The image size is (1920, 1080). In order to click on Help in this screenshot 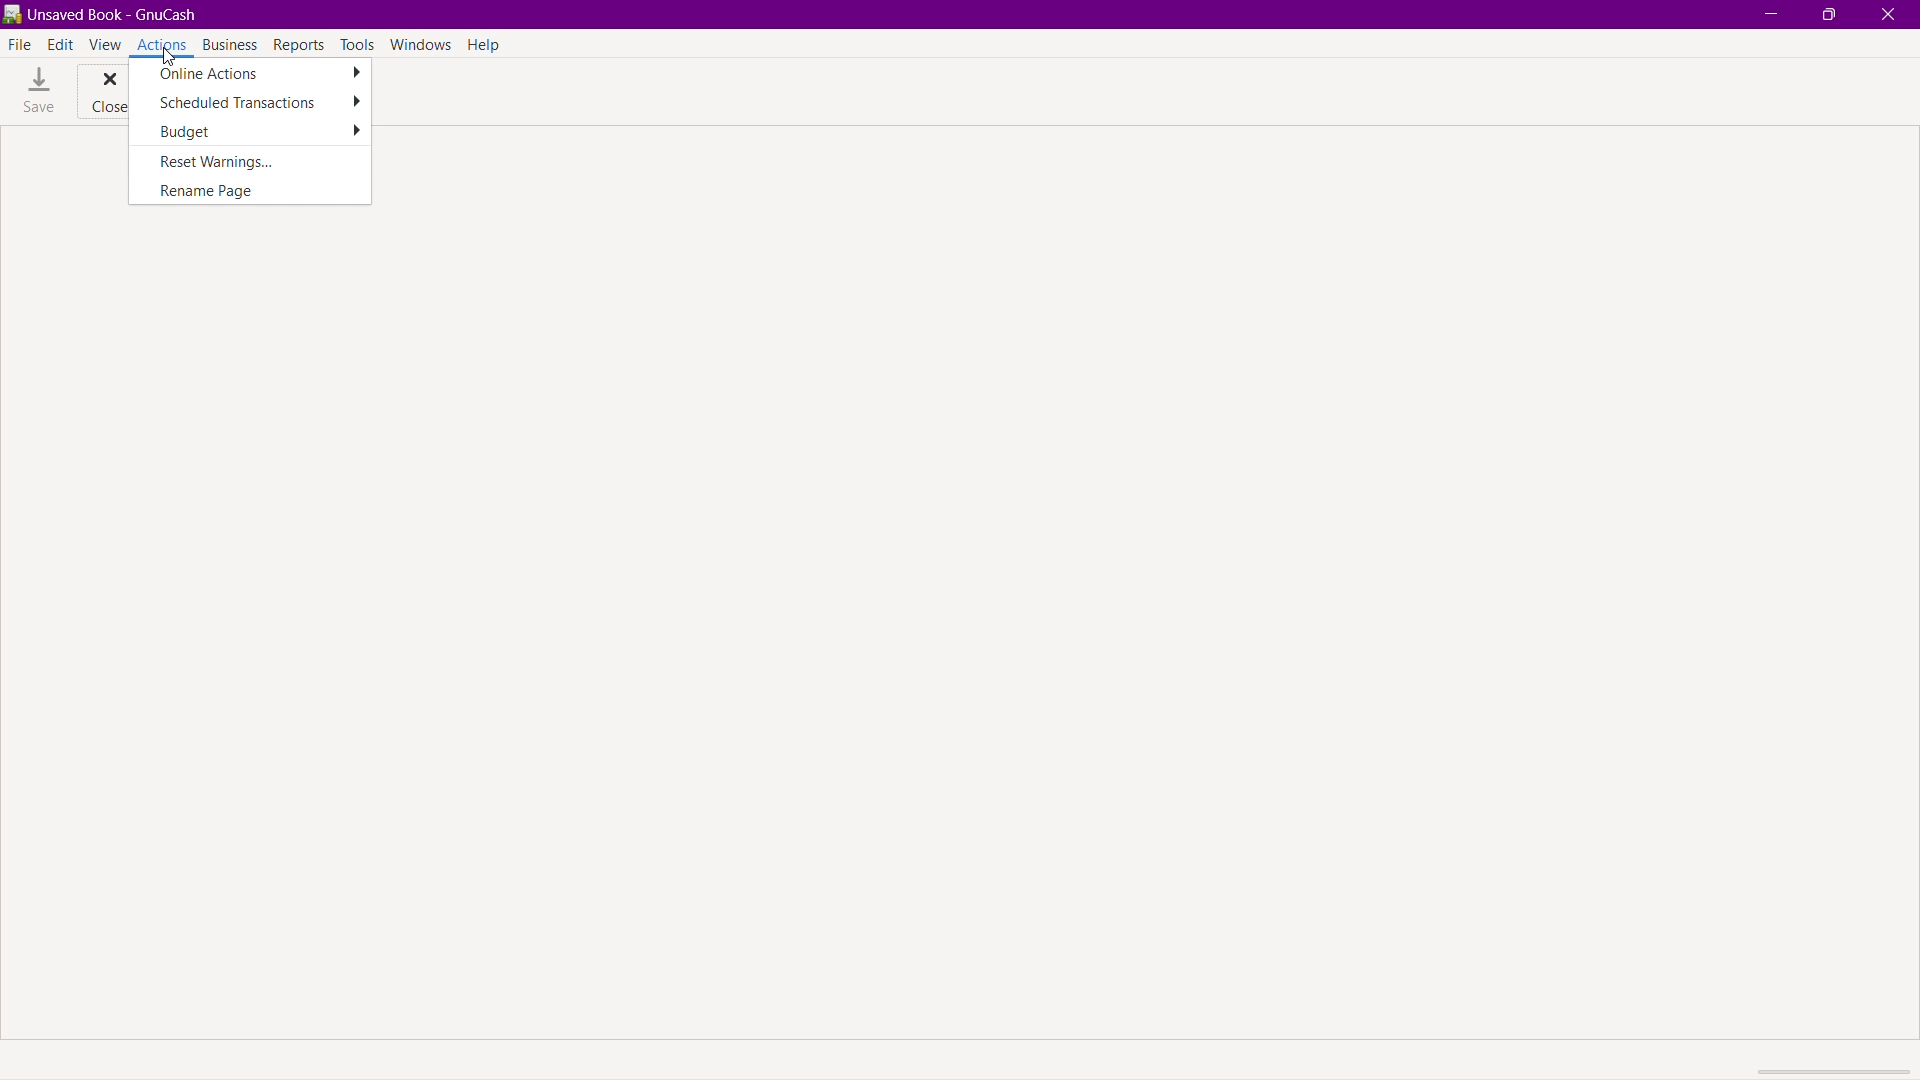, I will do `click(488, 42)`.